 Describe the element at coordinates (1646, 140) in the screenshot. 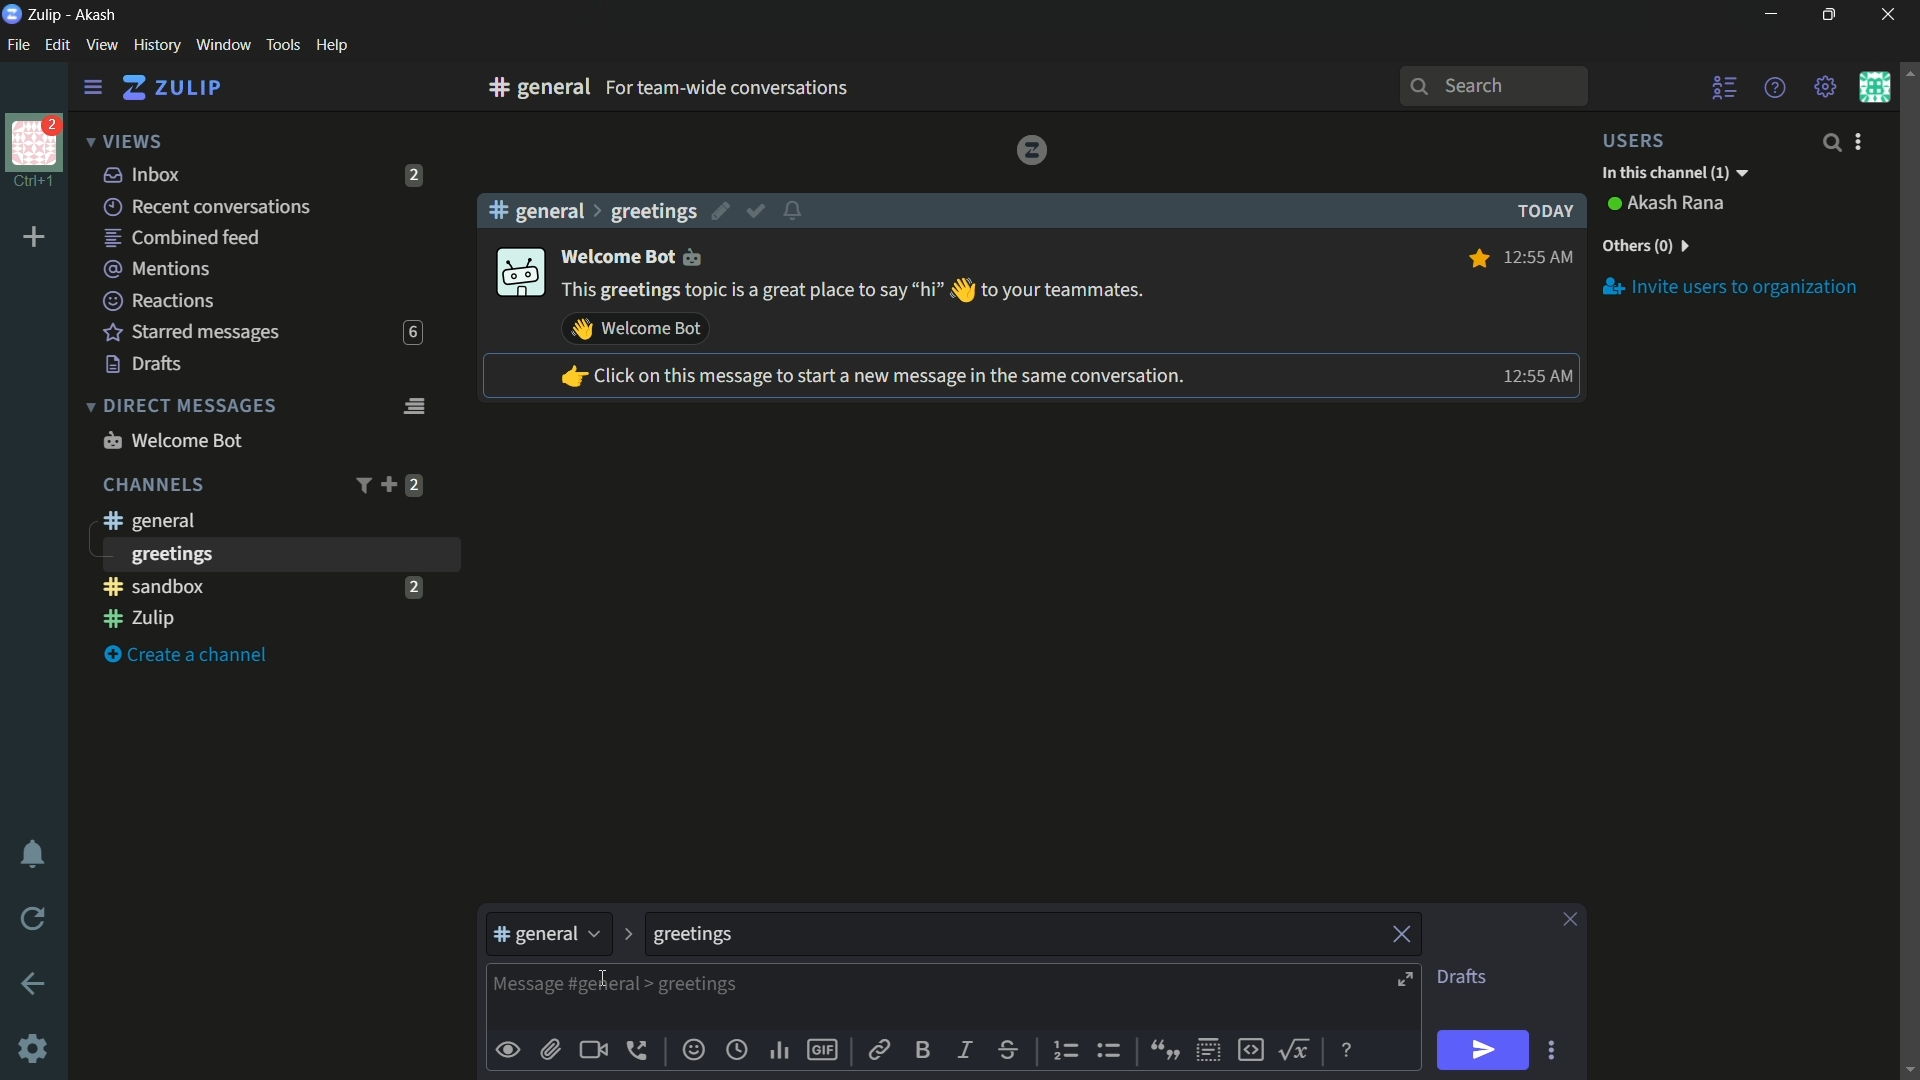

I see `users` at that location.